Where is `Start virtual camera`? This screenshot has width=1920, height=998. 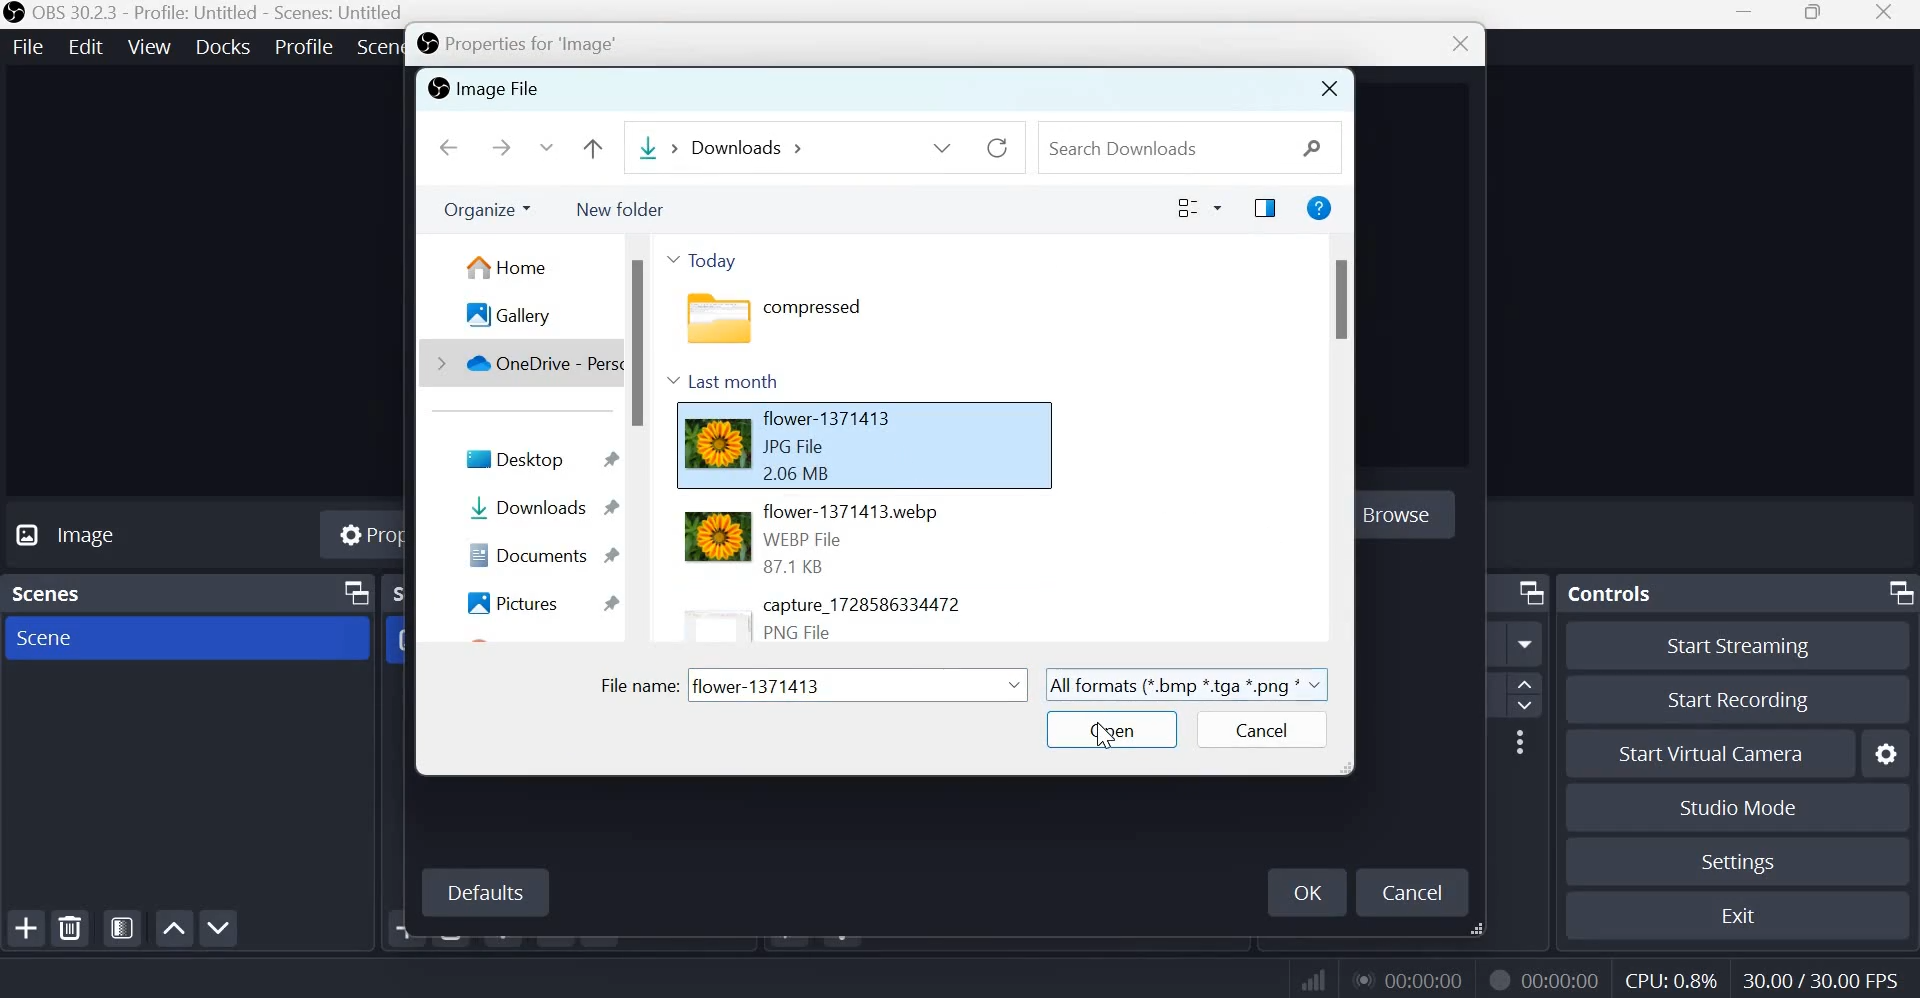 Start virtual camera is located at coordinates (1726, 751).